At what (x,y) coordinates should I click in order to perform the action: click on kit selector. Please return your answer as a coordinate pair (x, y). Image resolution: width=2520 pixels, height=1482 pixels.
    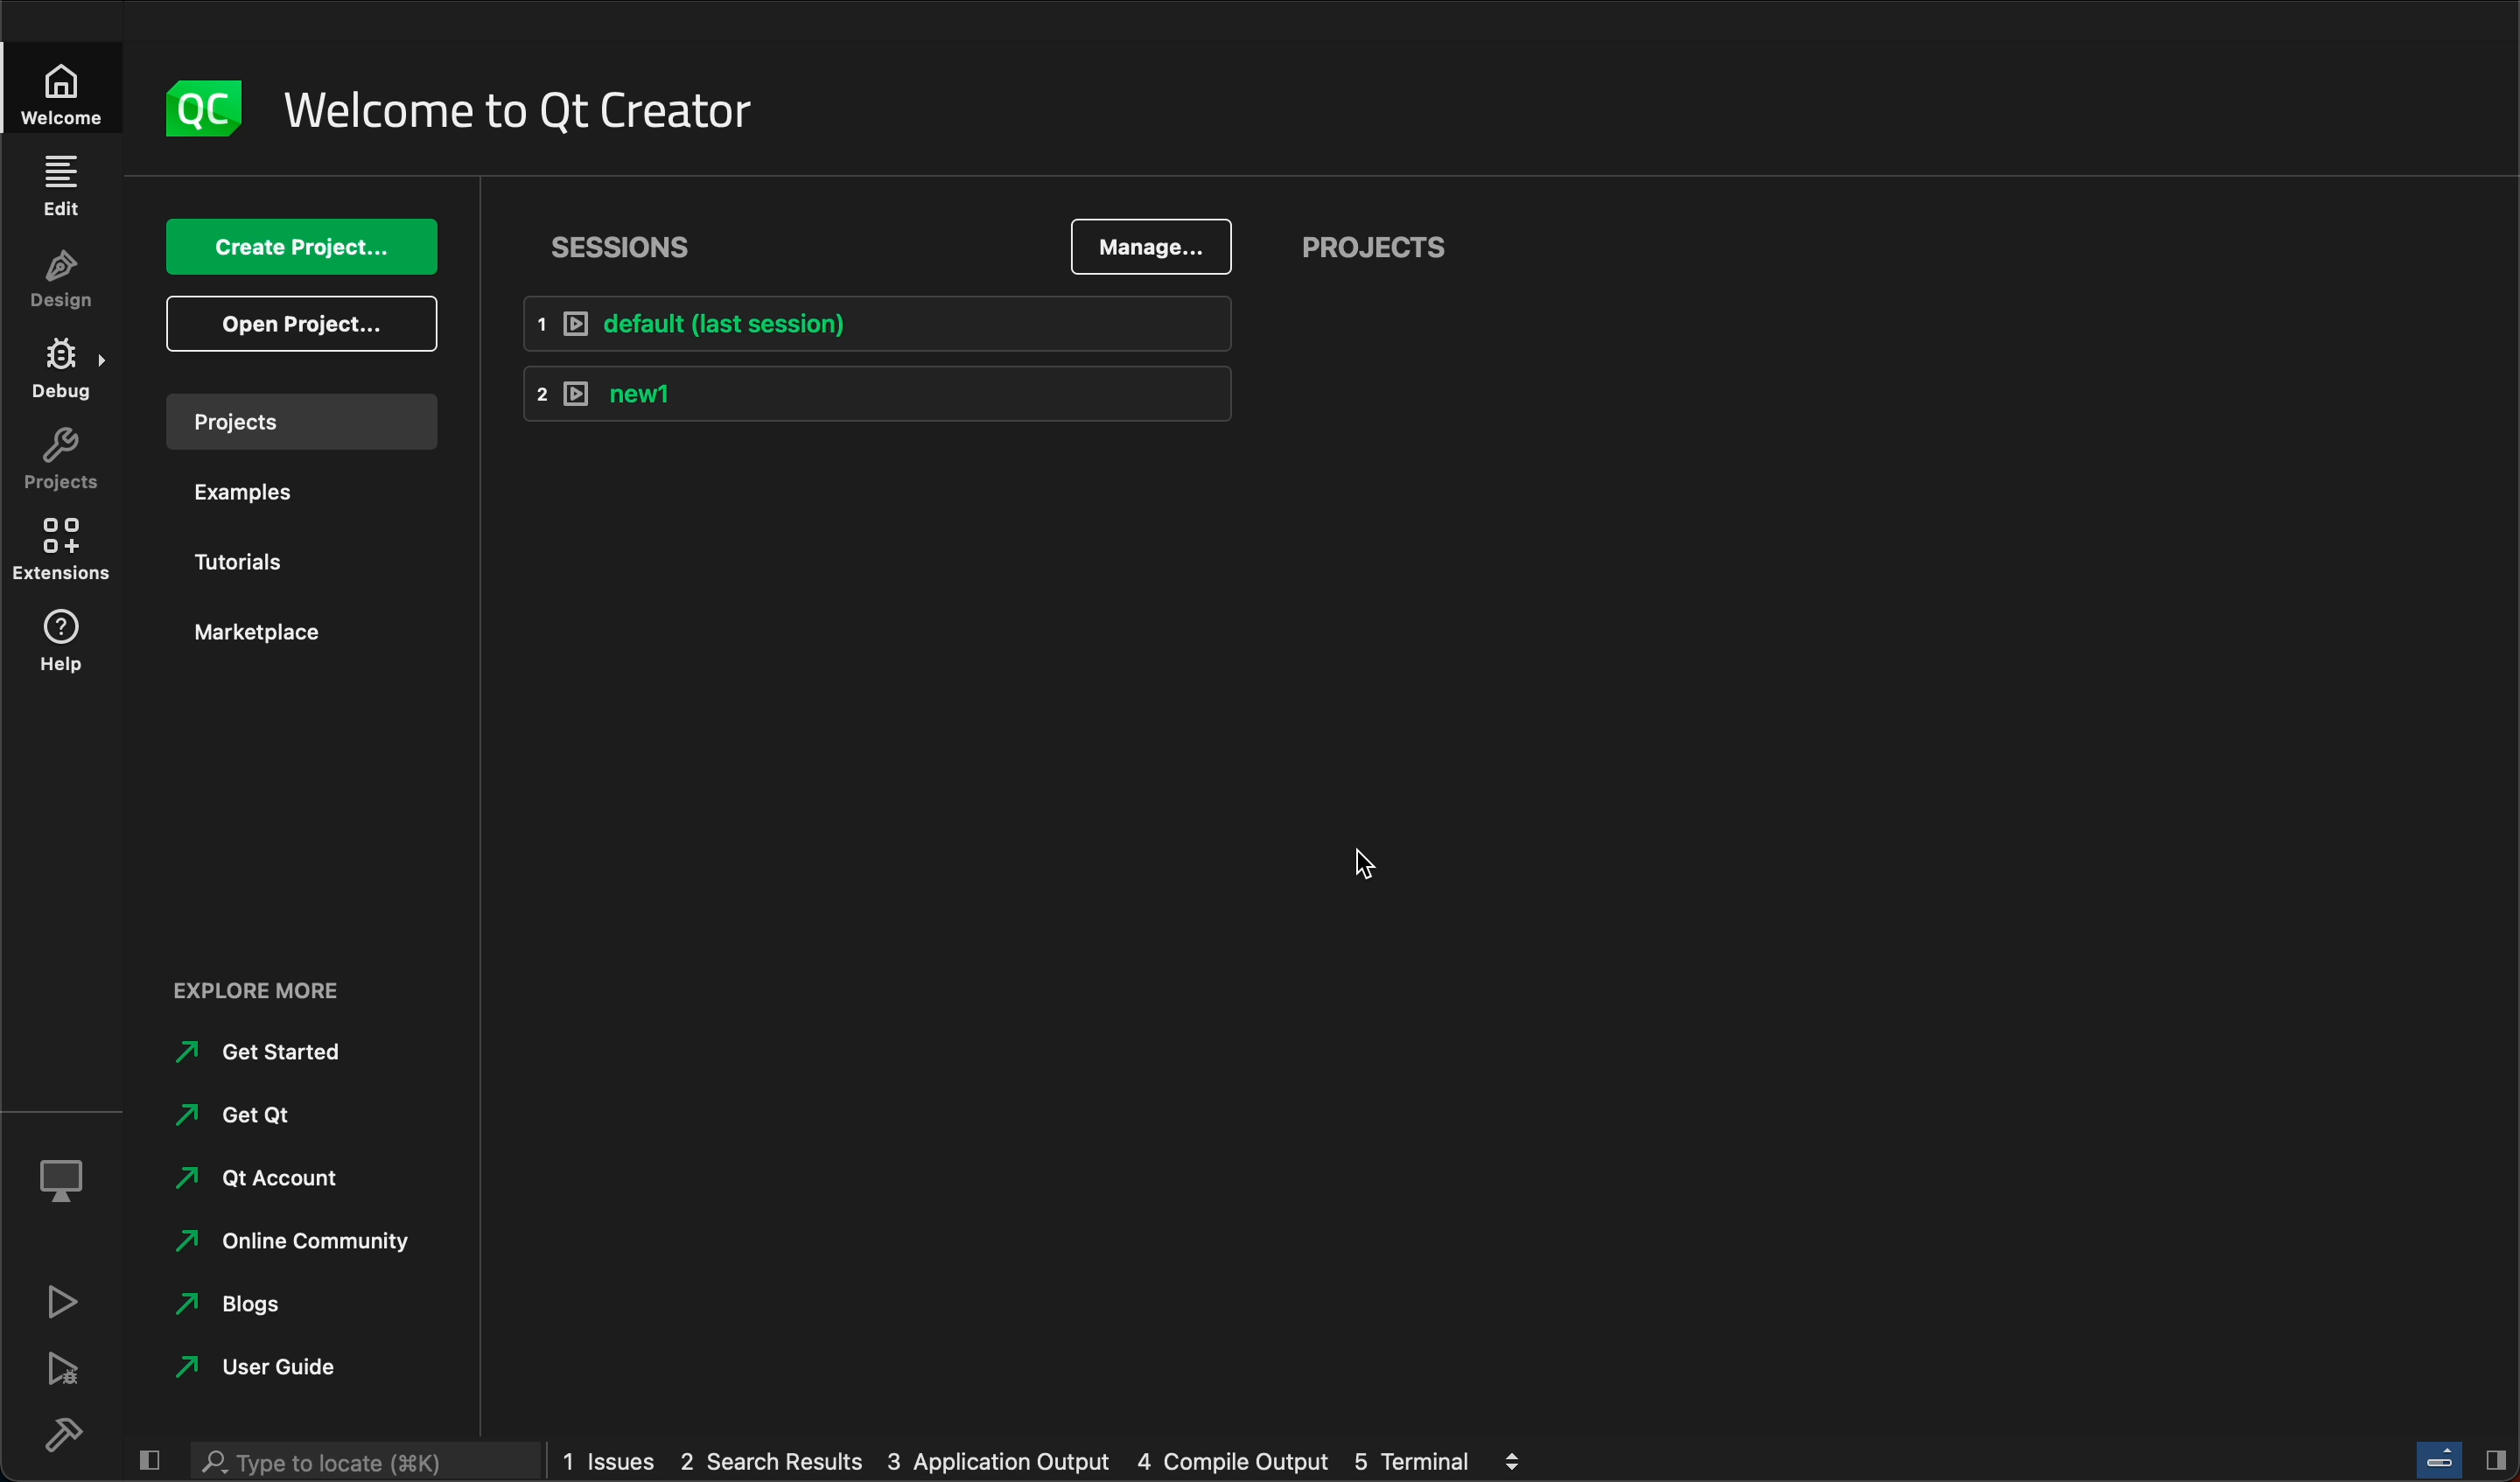
    Looking at the image, I should click on (64, 1182).